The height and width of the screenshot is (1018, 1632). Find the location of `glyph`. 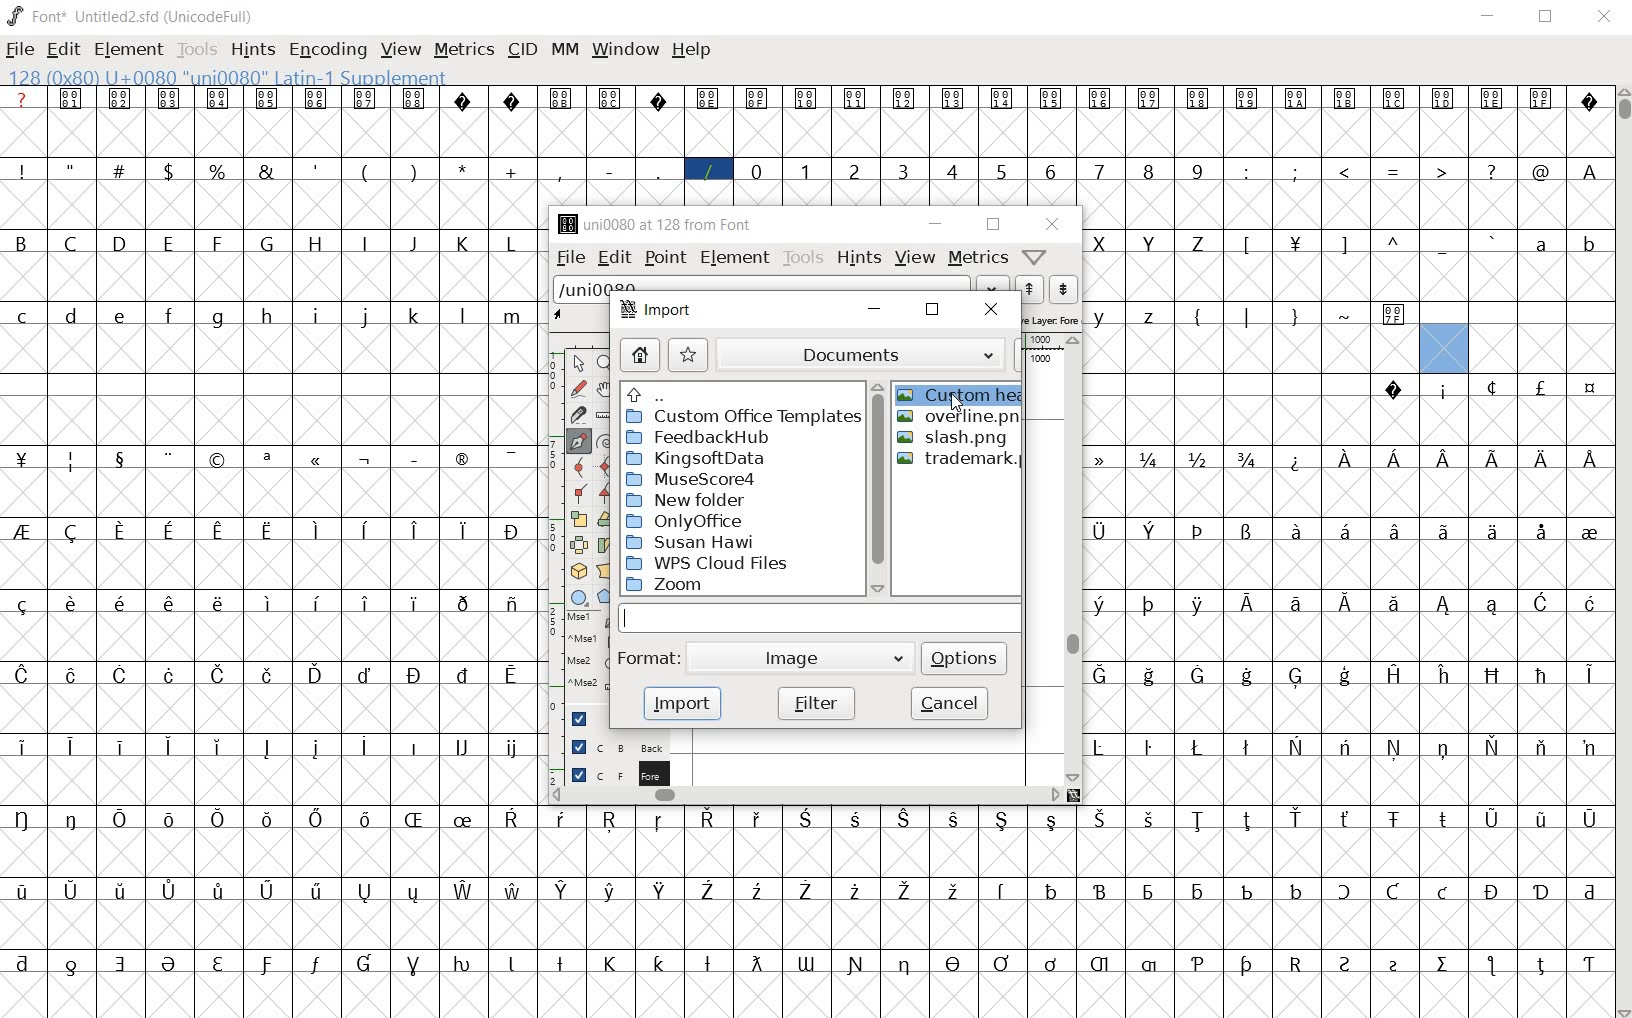

glyph is located at coordinates (1098, 747).